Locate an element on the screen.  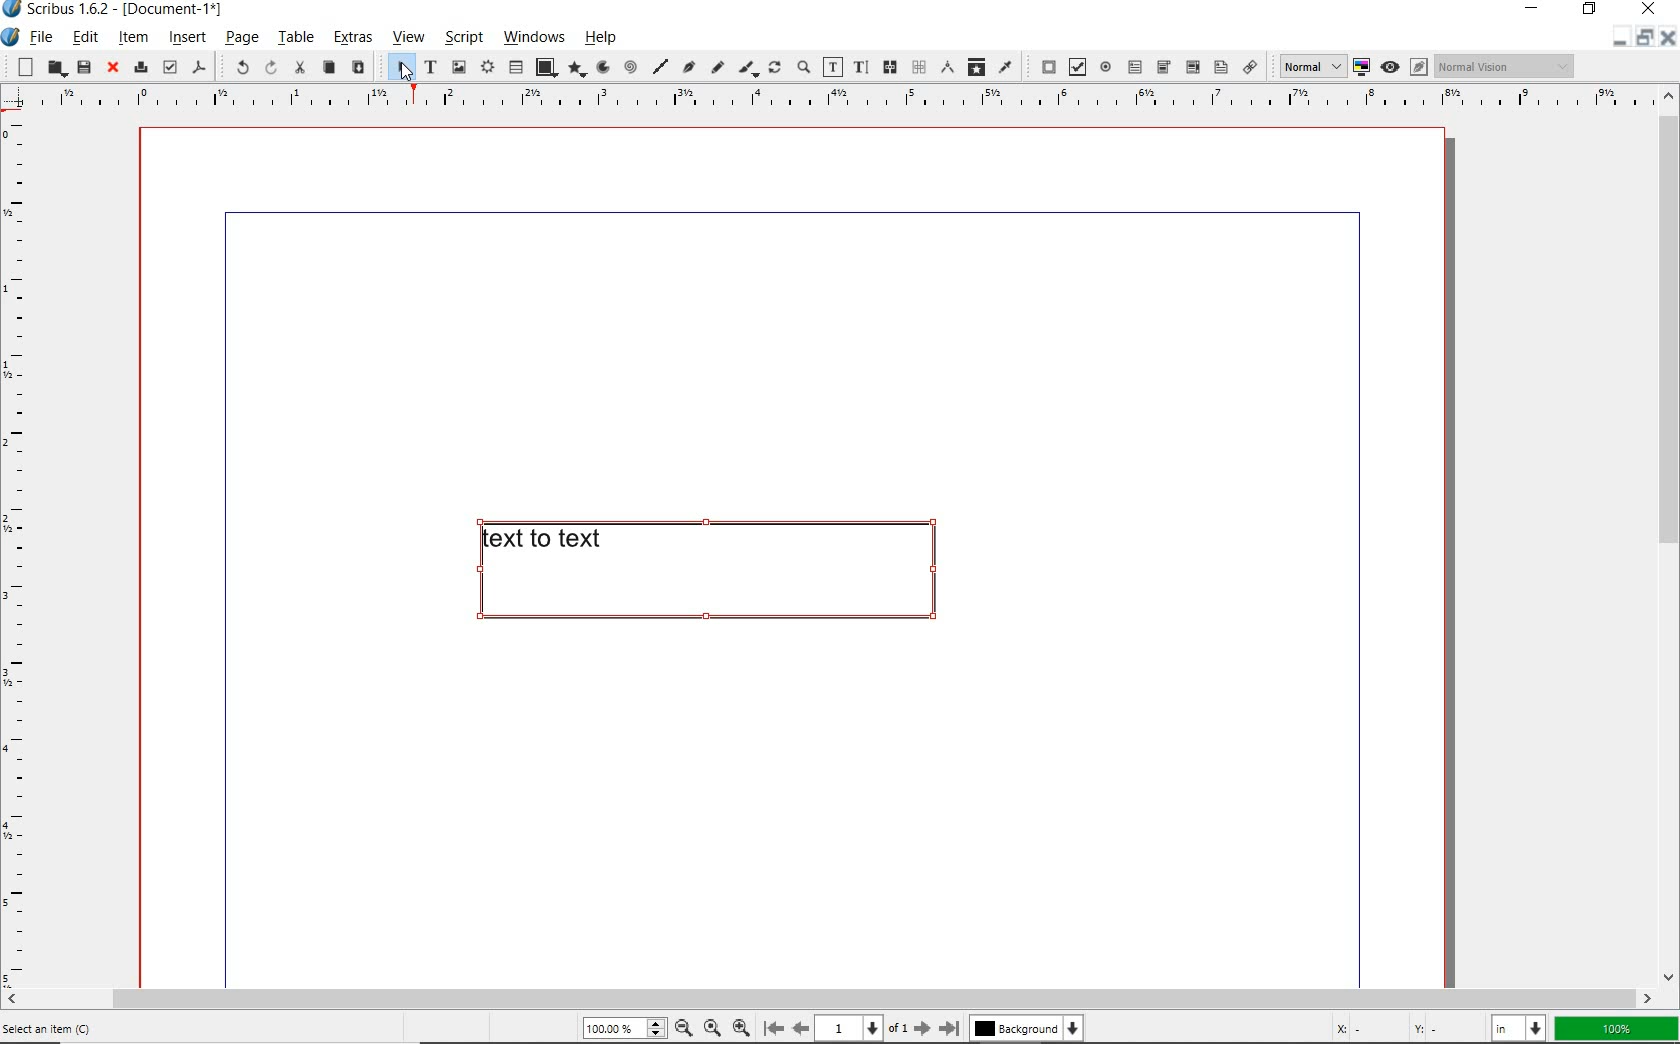
toggle color is located at coordinates (1362, 68).